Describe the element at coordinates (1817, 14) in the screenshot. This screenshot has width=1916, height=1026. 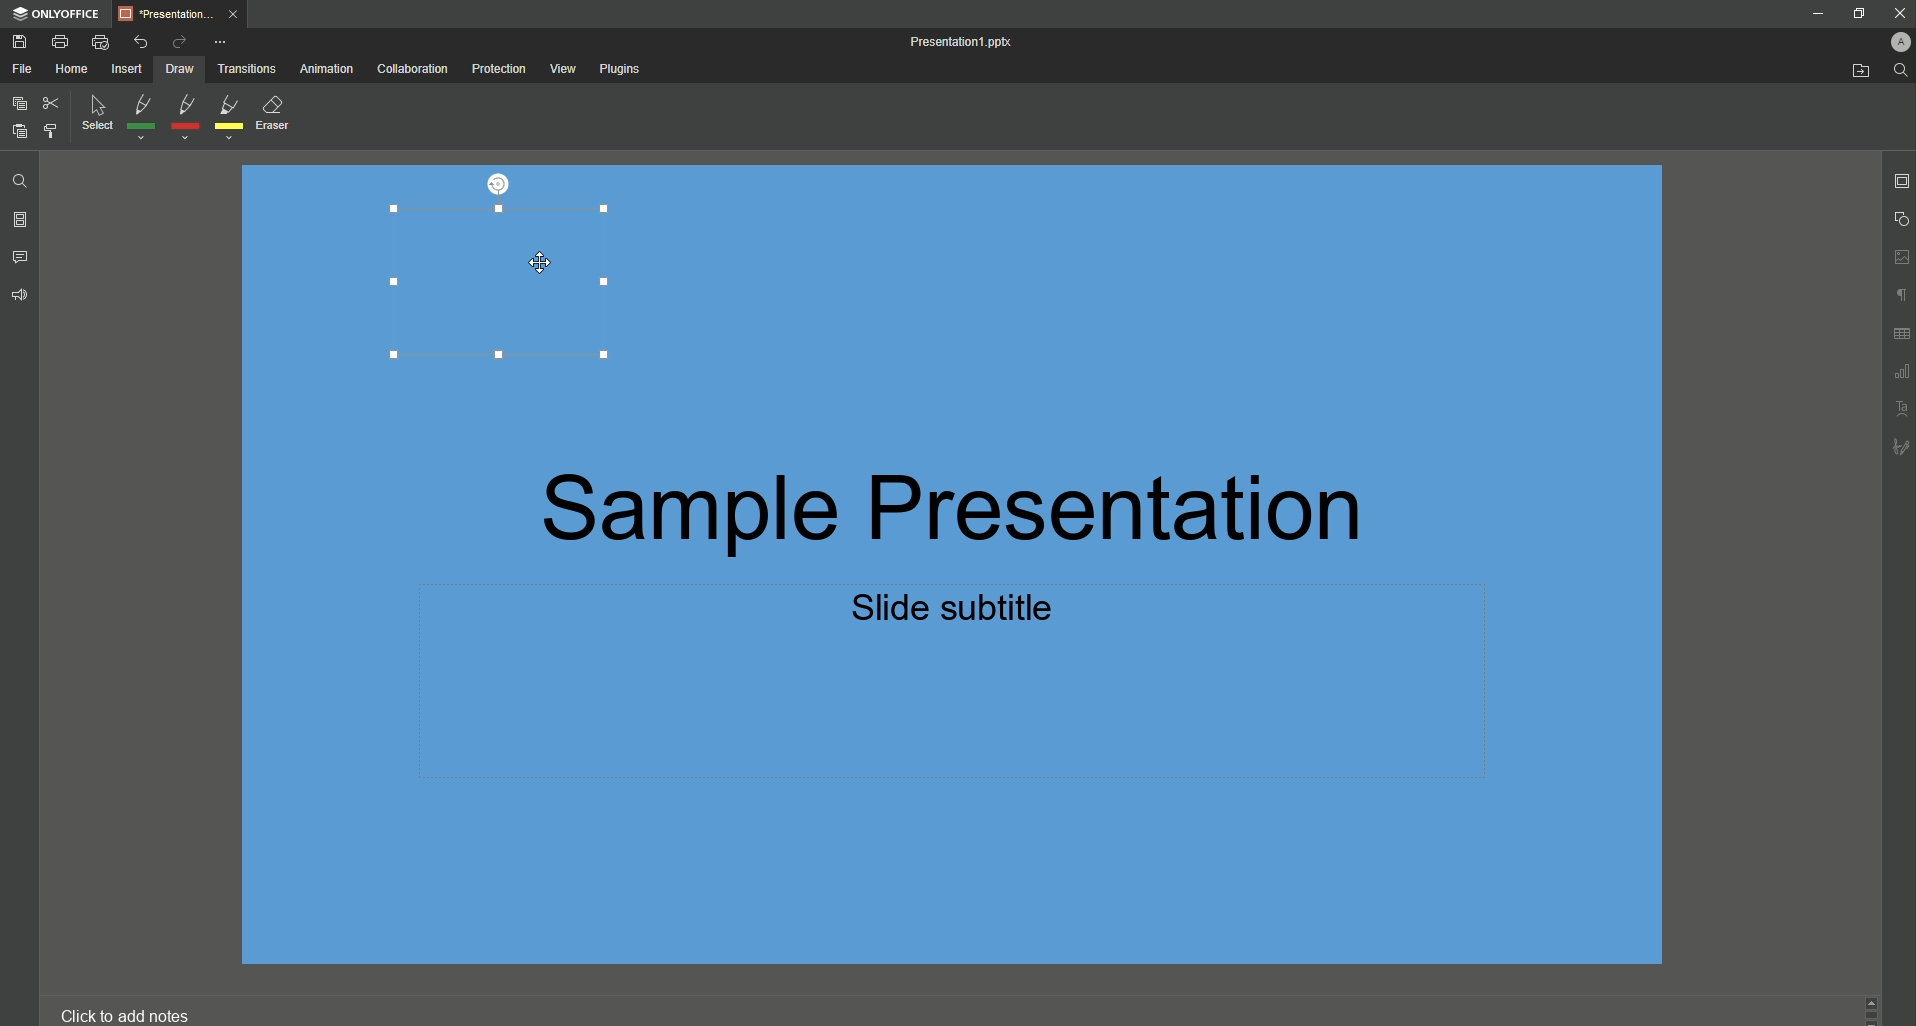
I see `Minimize` at that location.